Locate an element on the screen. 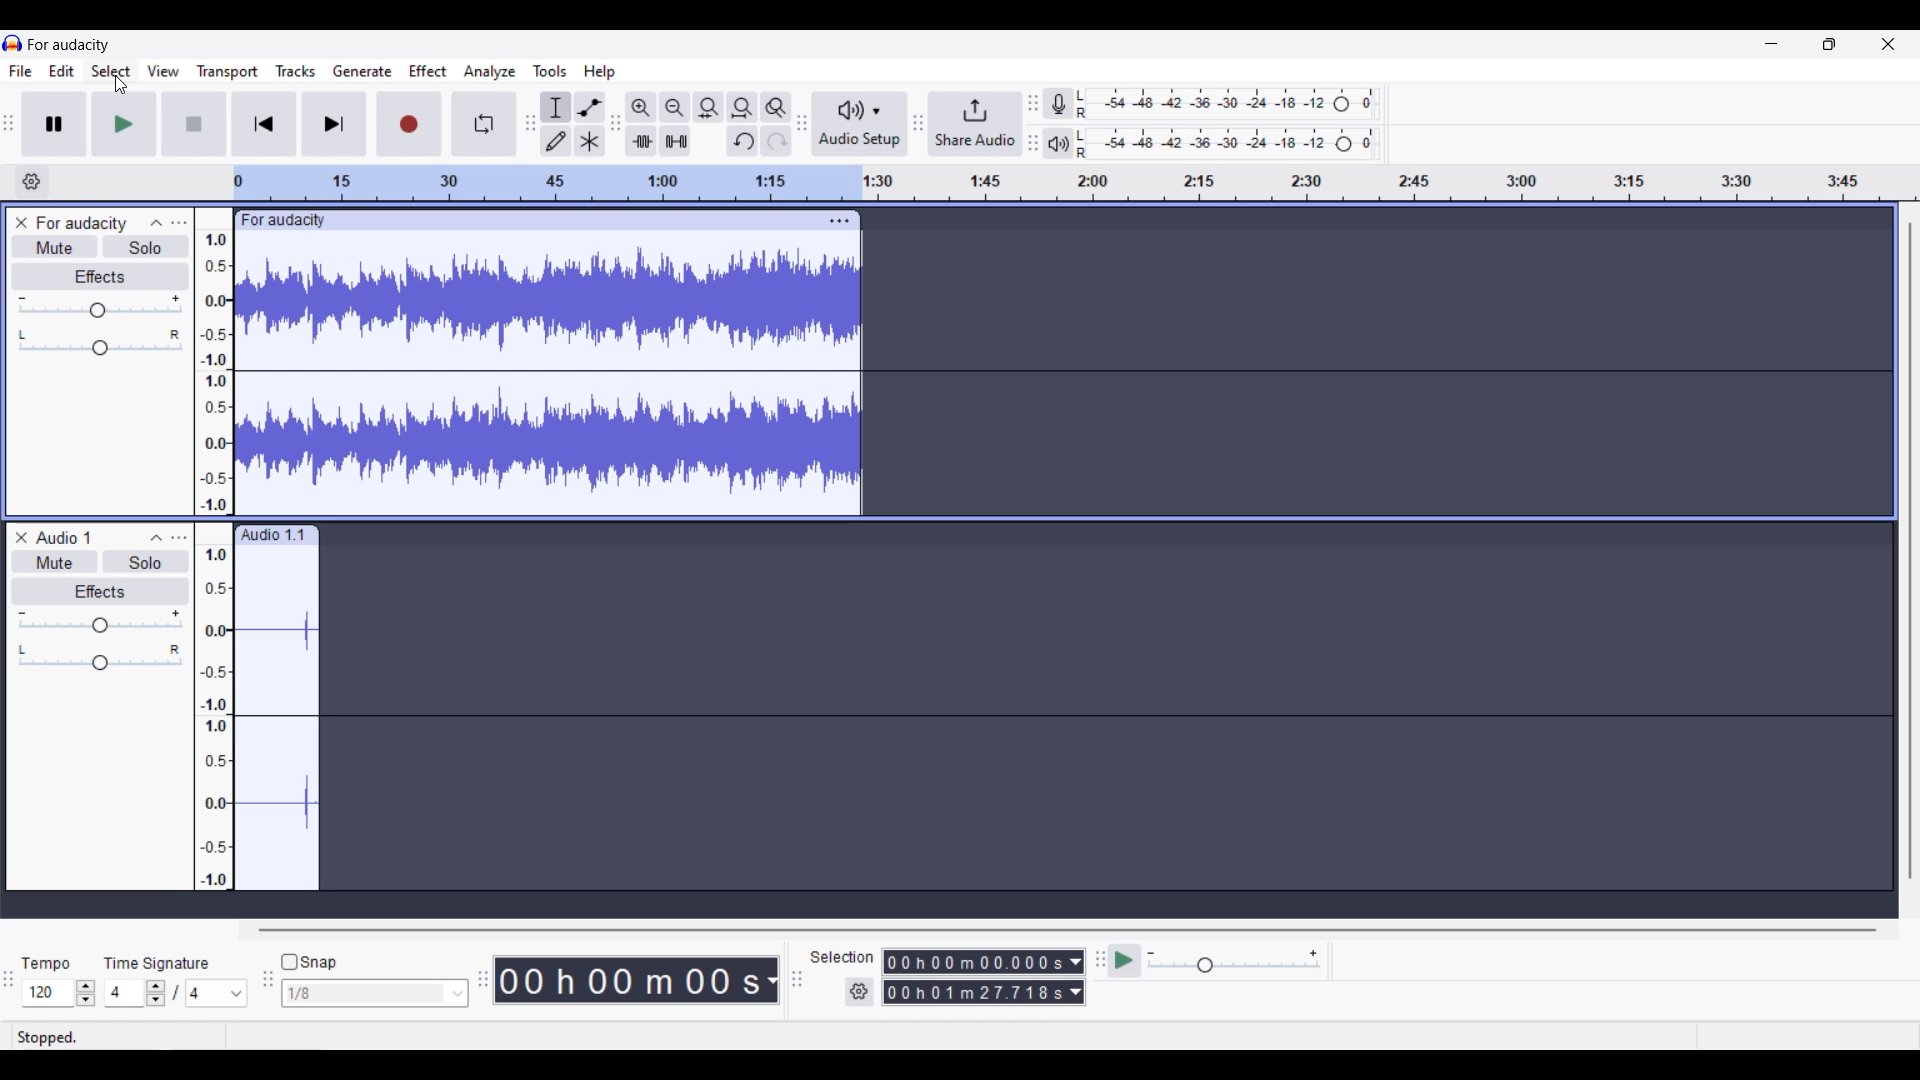  Generate is located at coordinates (362, 70).